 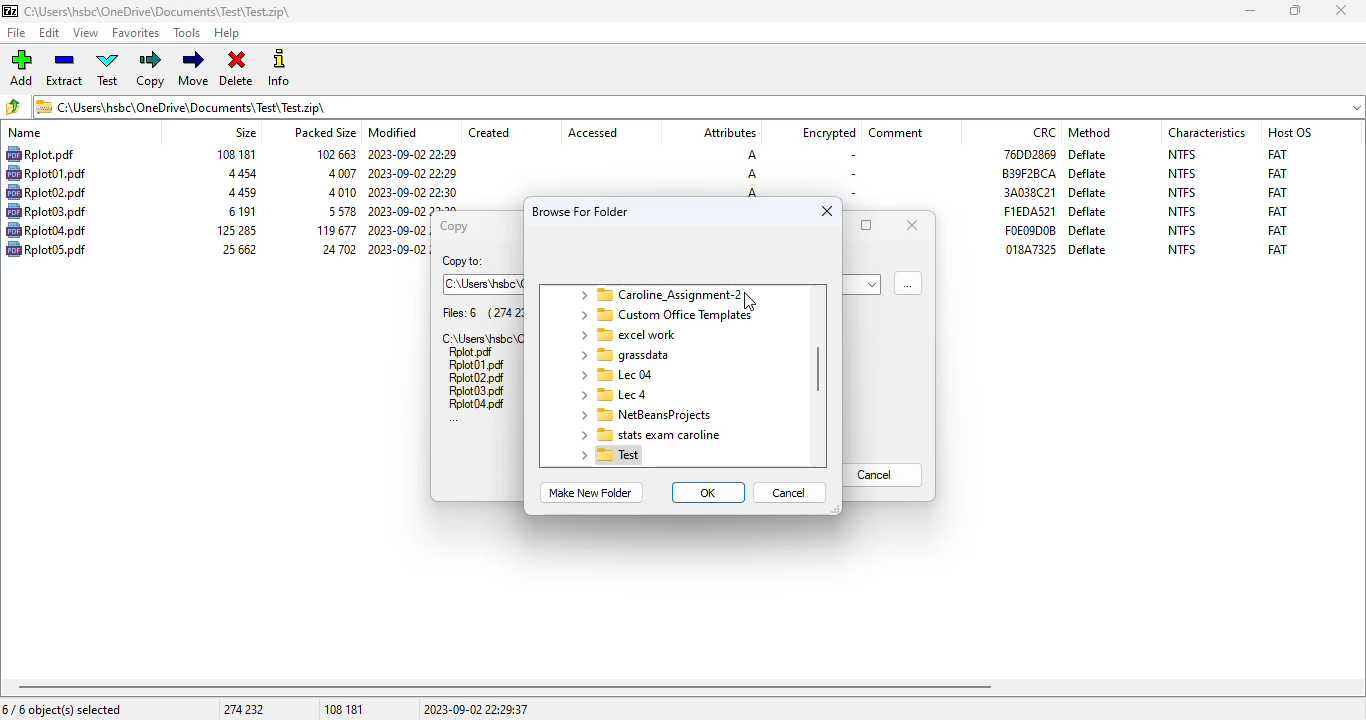 What do you see at coordinates (1277, 230) in the screenshot?
I see `FAT` at bounding box center [1277, 230].